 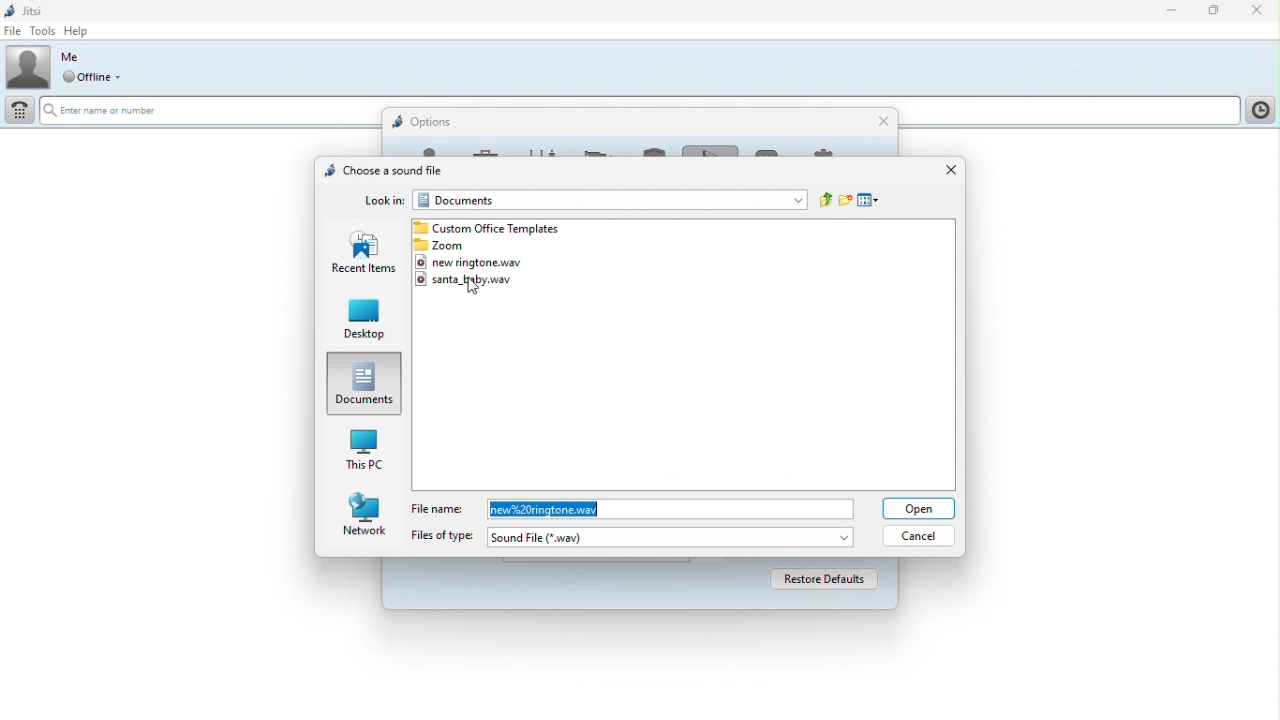 I want to click on file path, so click(x=609, y=200).